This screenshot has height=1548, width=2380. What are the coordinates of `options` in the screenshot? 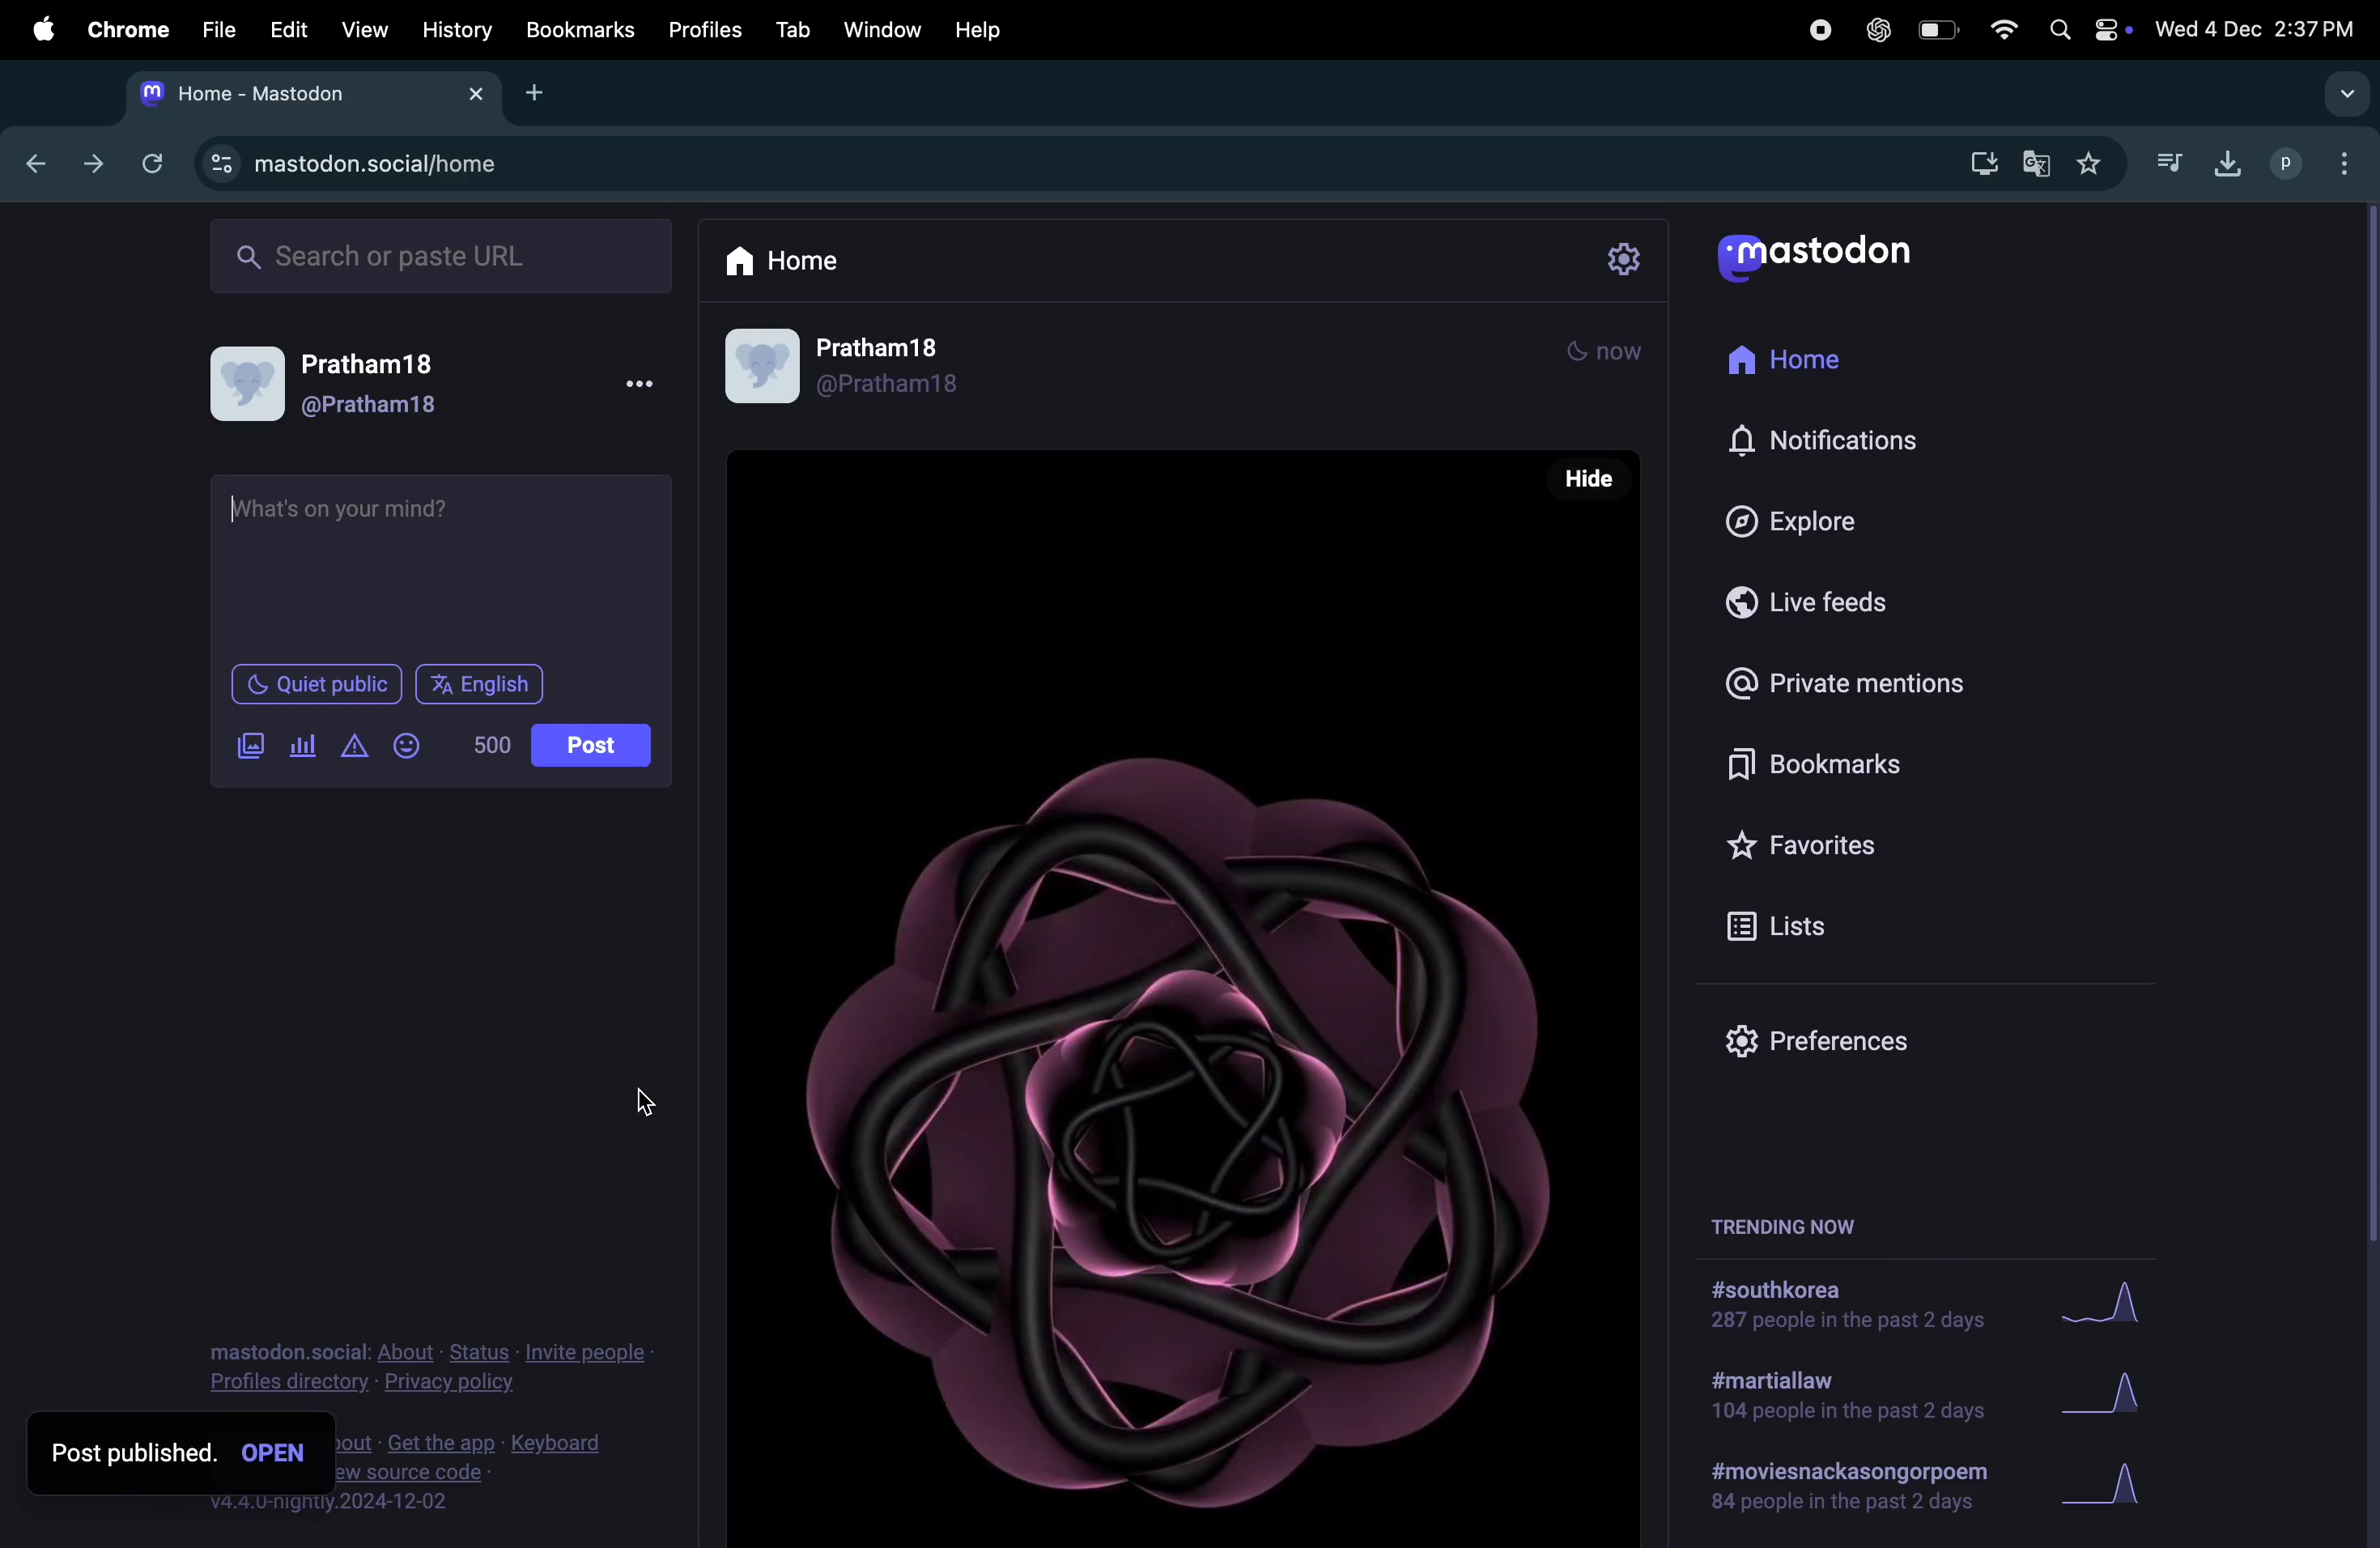 It's located at (636, 385).